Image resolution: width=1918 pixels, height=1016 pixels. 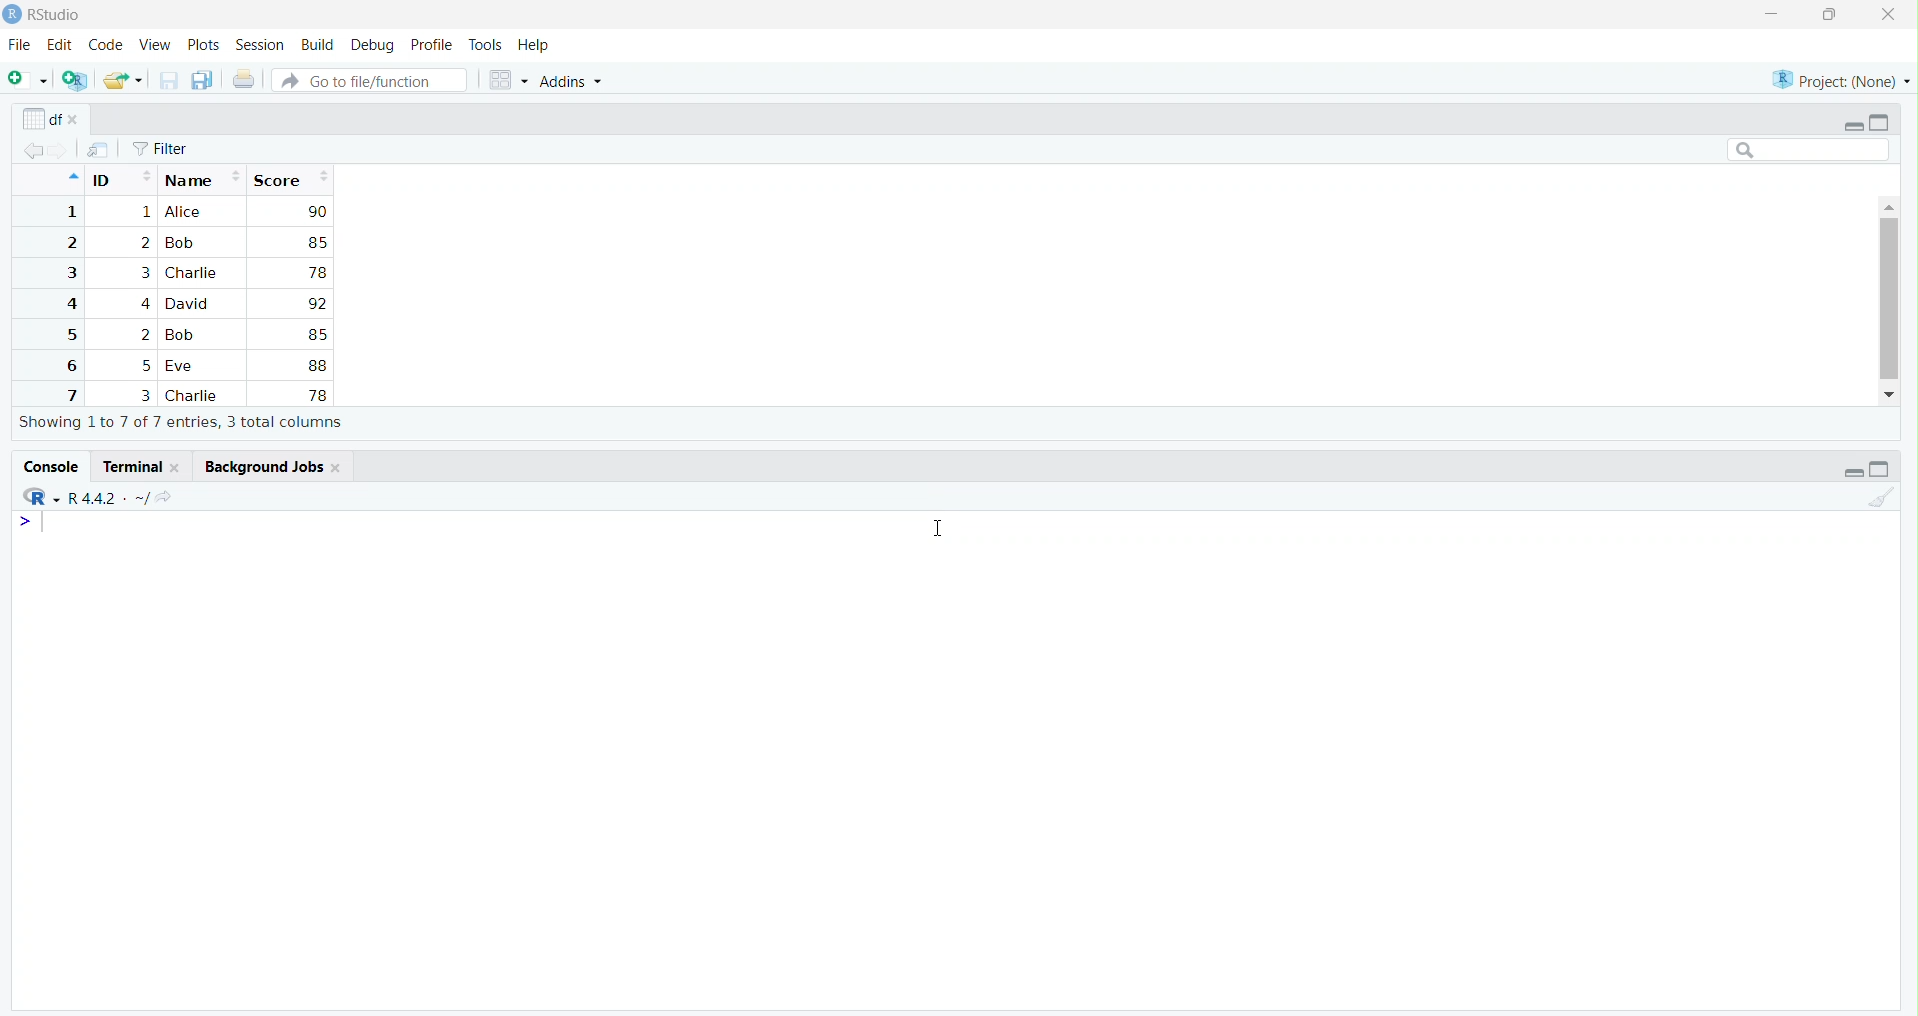 I want to click on File, so click(x=19, y=46).